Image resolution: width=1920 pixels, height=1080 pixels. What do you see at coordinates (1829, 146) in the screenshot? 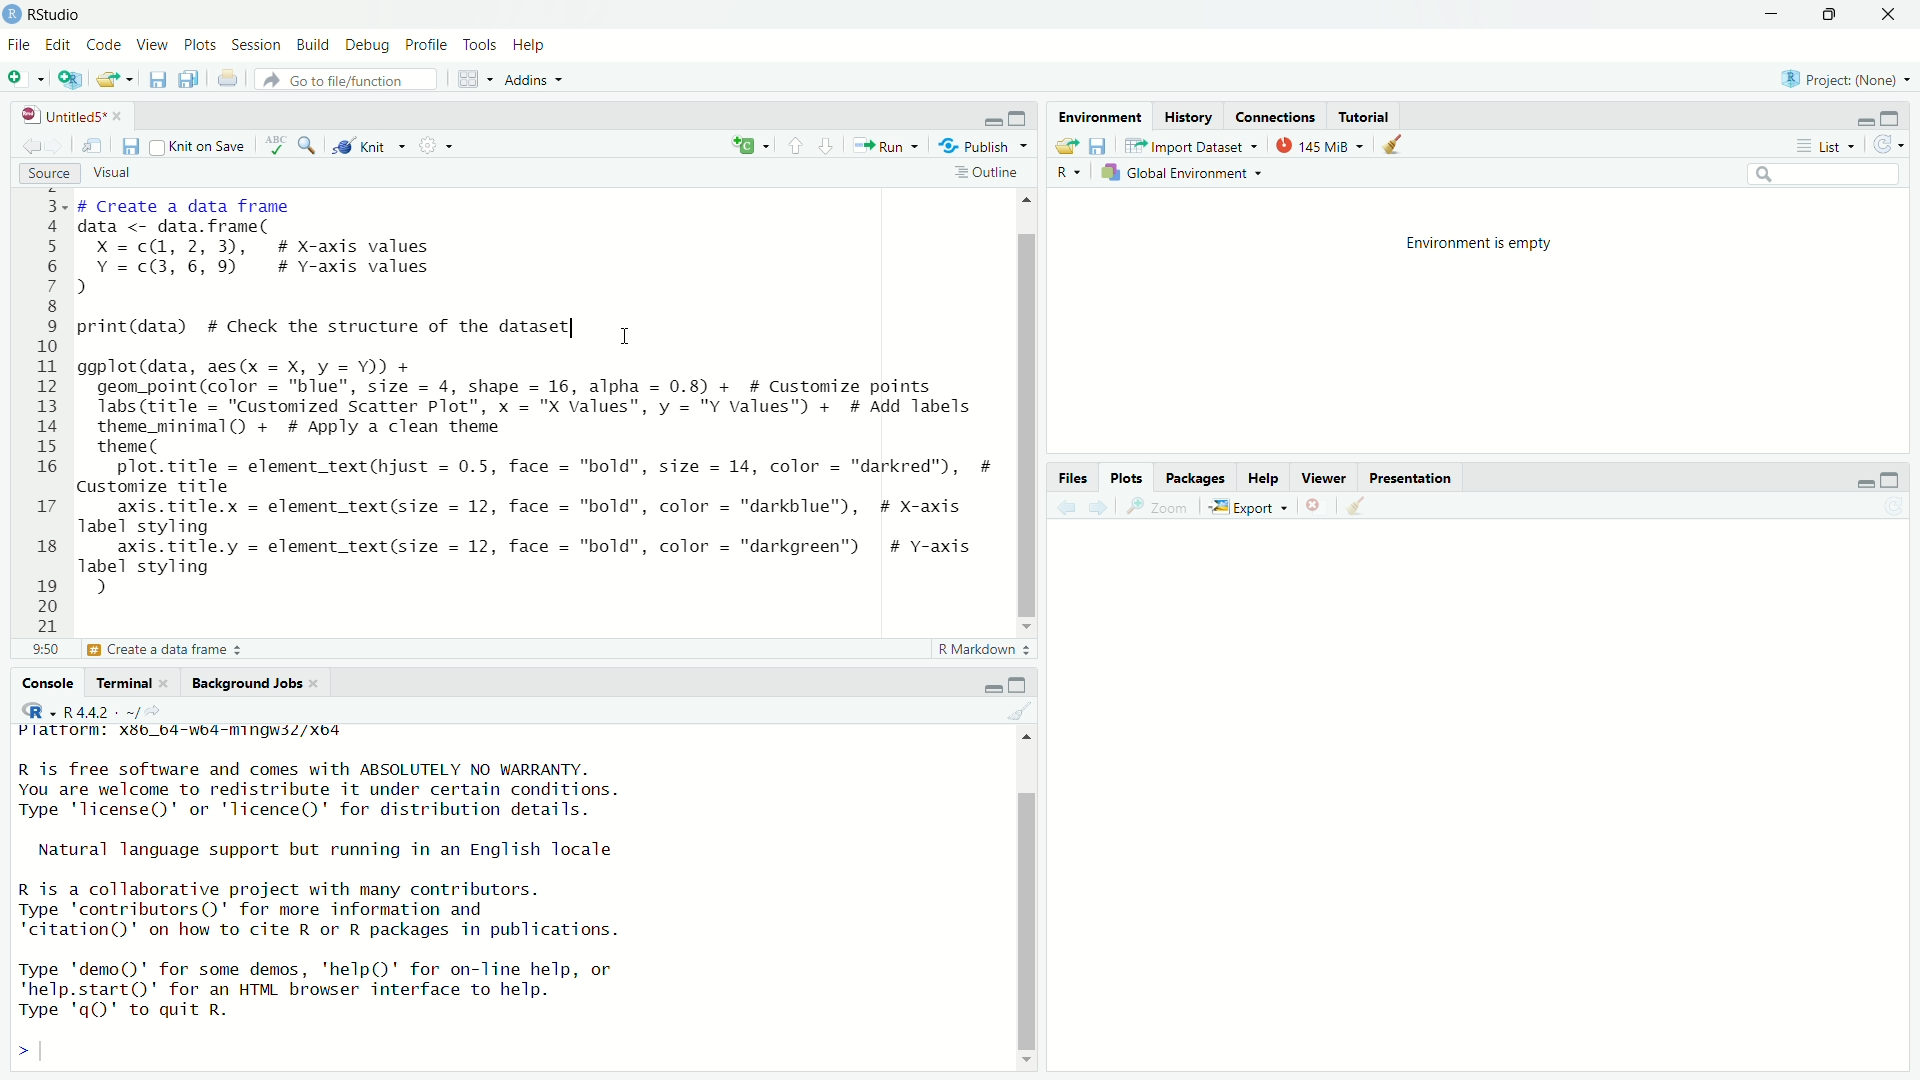
I see `Liist` at bounding box center [1829, 146].